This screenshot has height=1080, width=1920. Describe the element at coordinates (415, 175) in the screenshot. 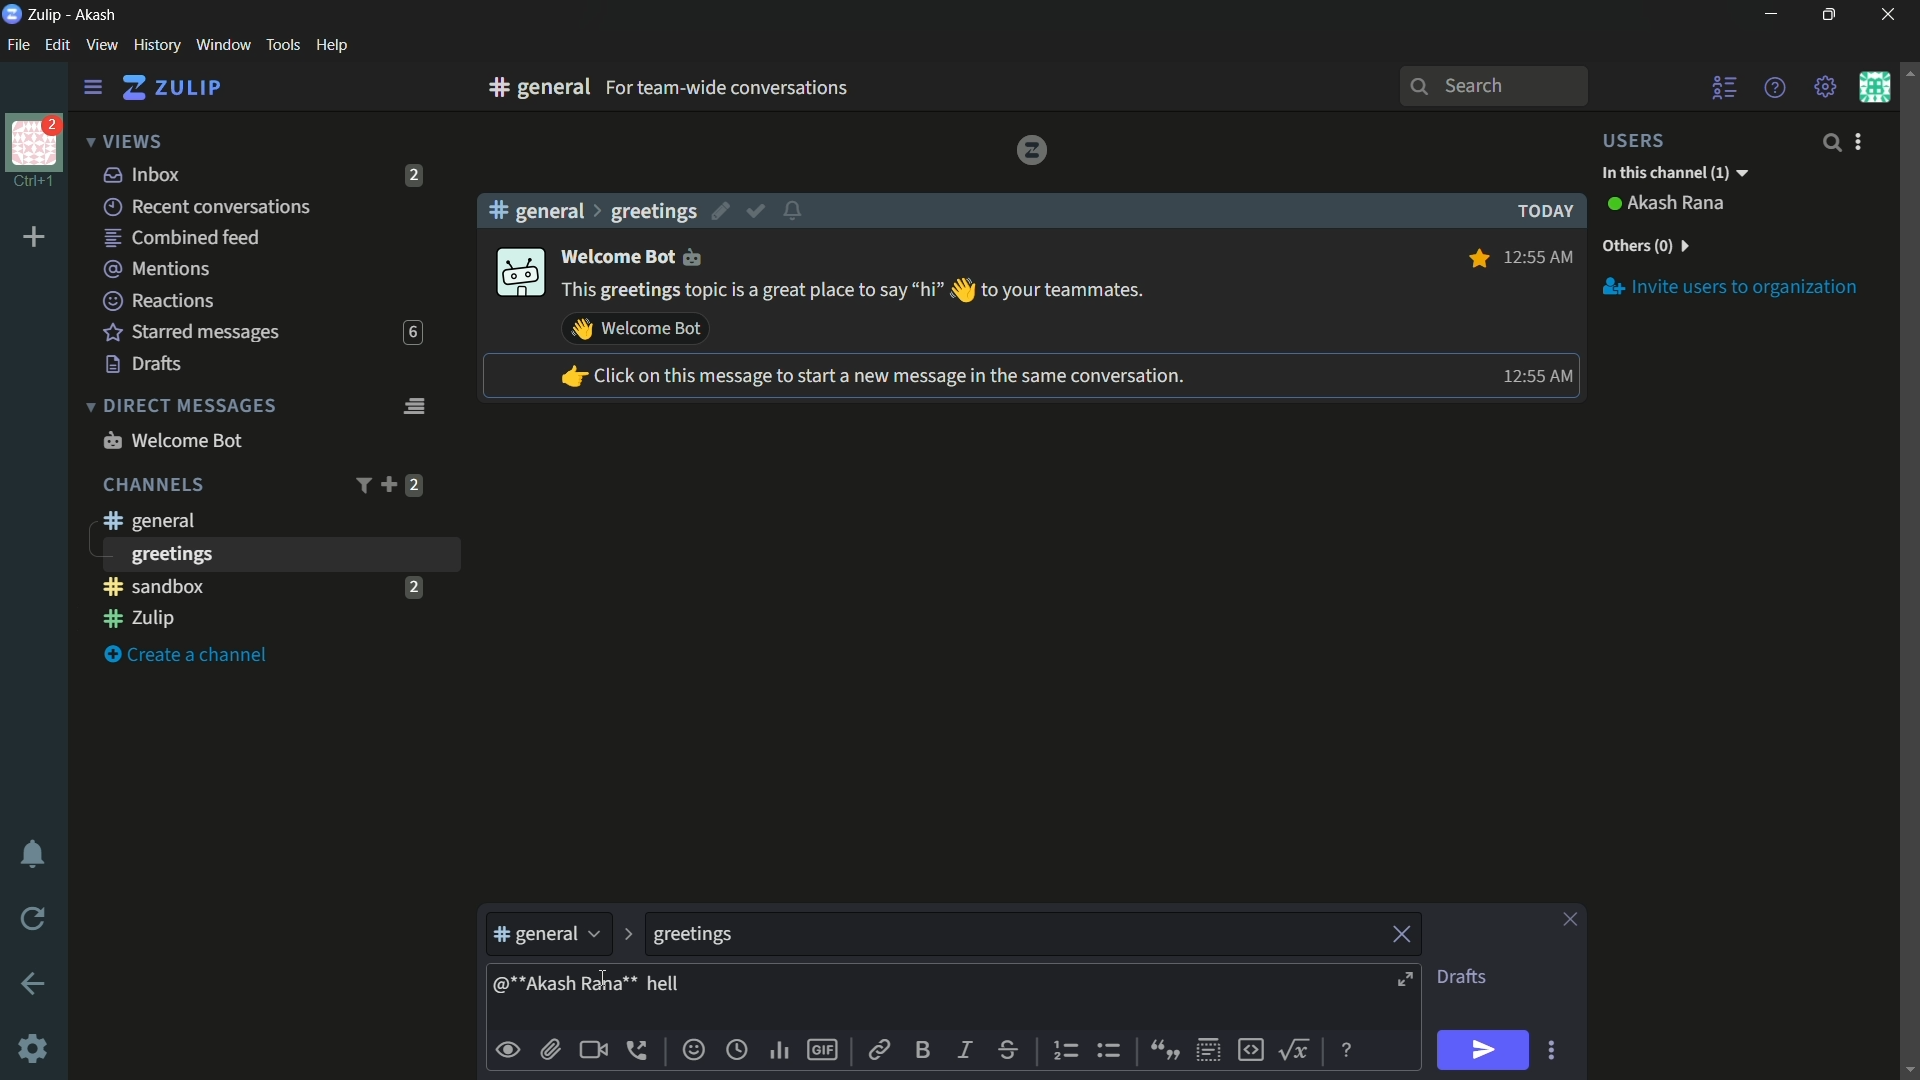

I see `2 unread messages` at that location.